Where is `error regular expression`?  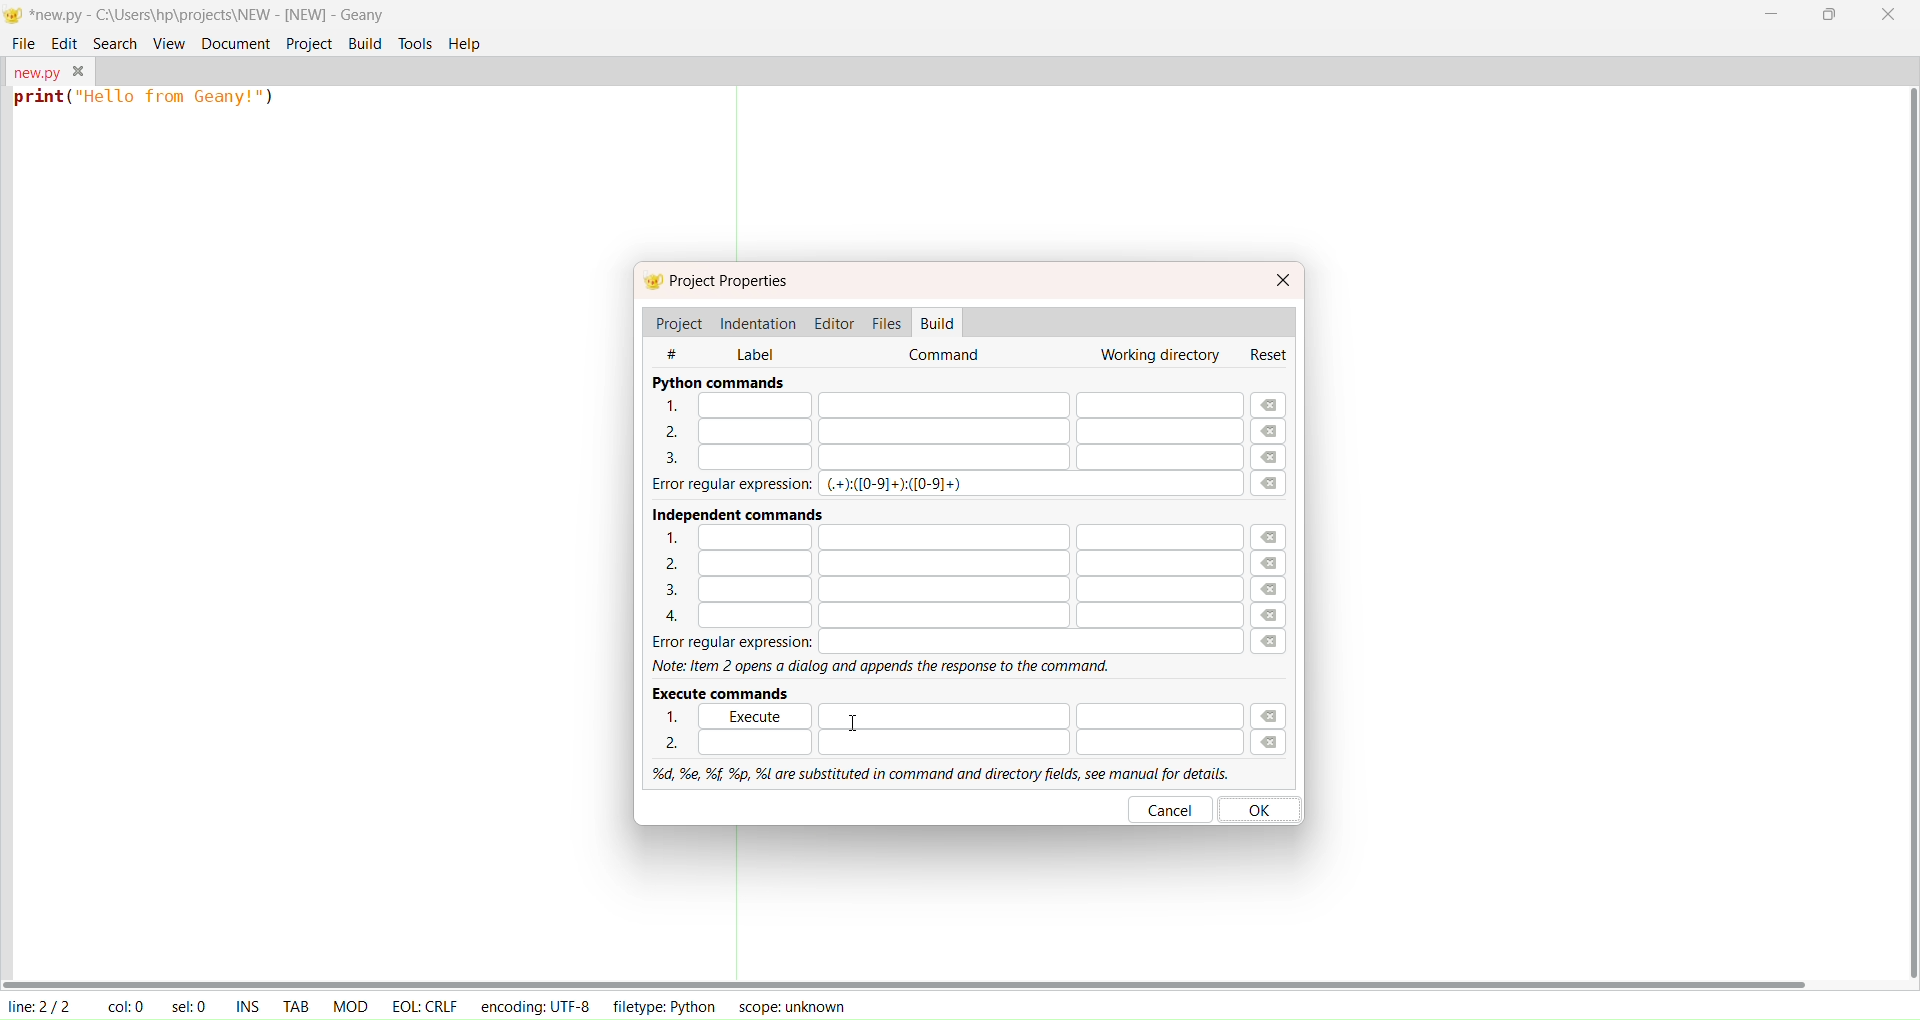 error regular expression is located at coordinates (936, 642).